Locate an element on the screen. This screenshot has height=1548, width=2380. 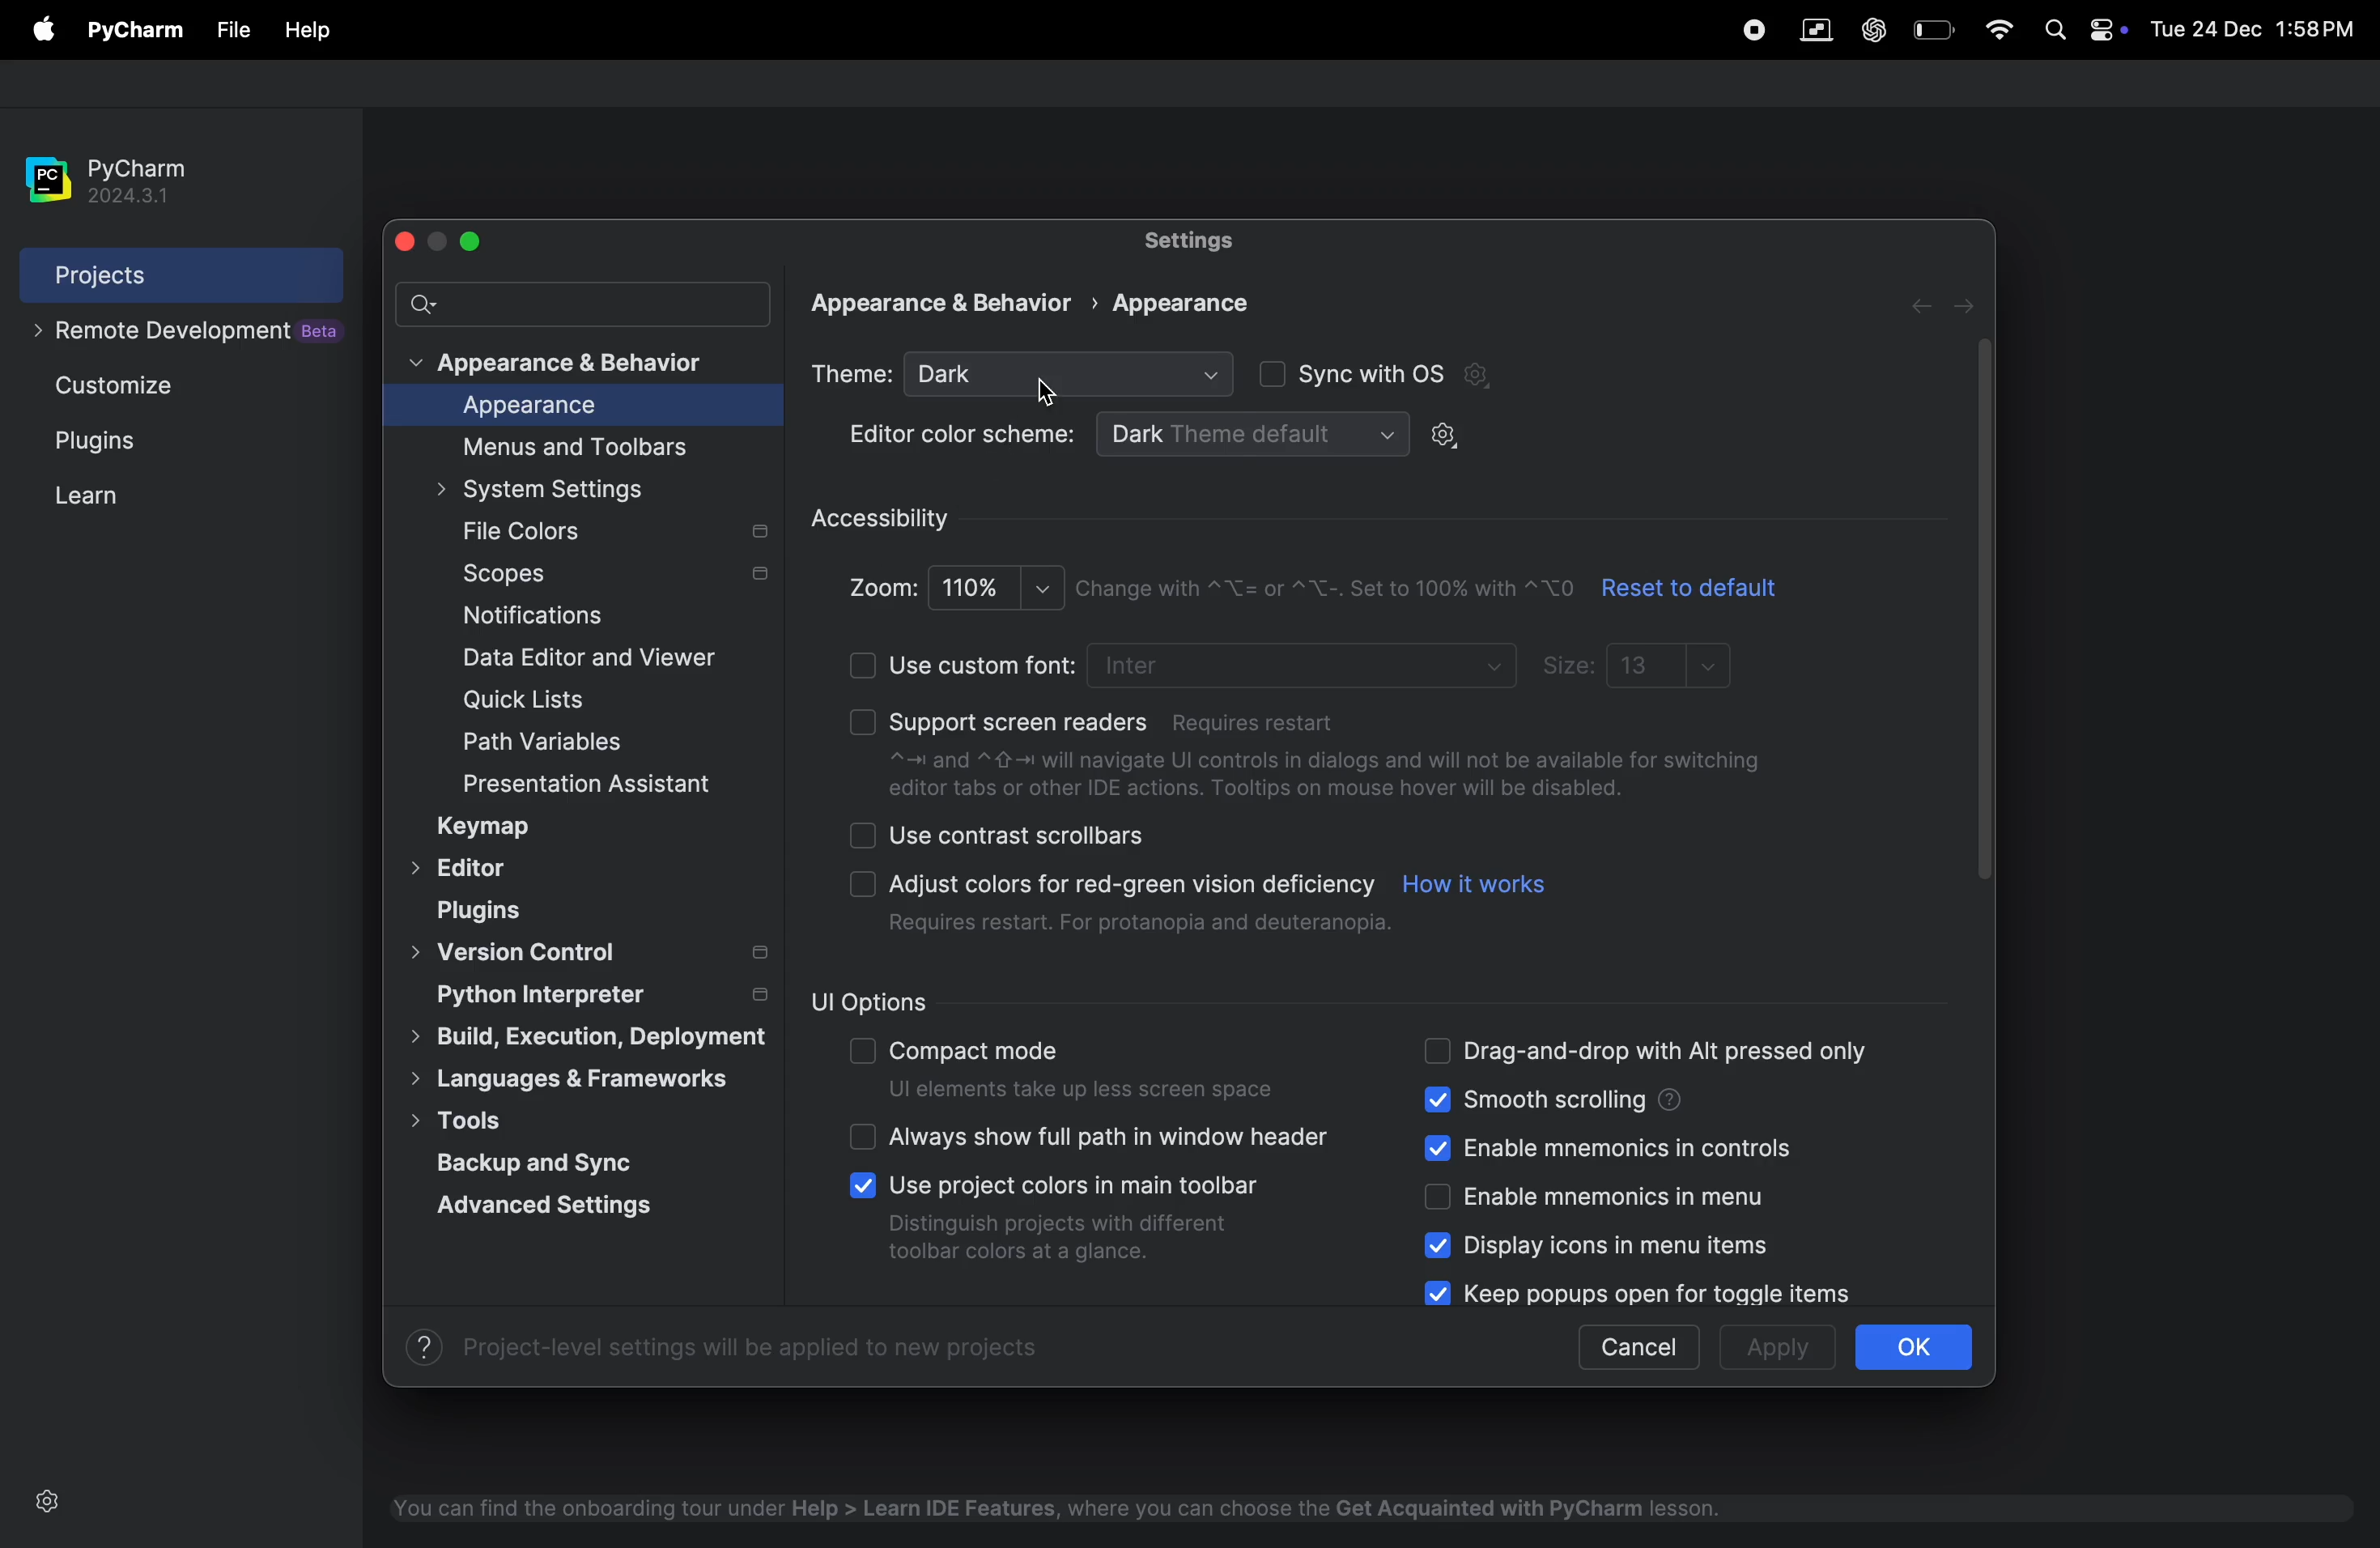
record is located at coordinates (1750, 31).